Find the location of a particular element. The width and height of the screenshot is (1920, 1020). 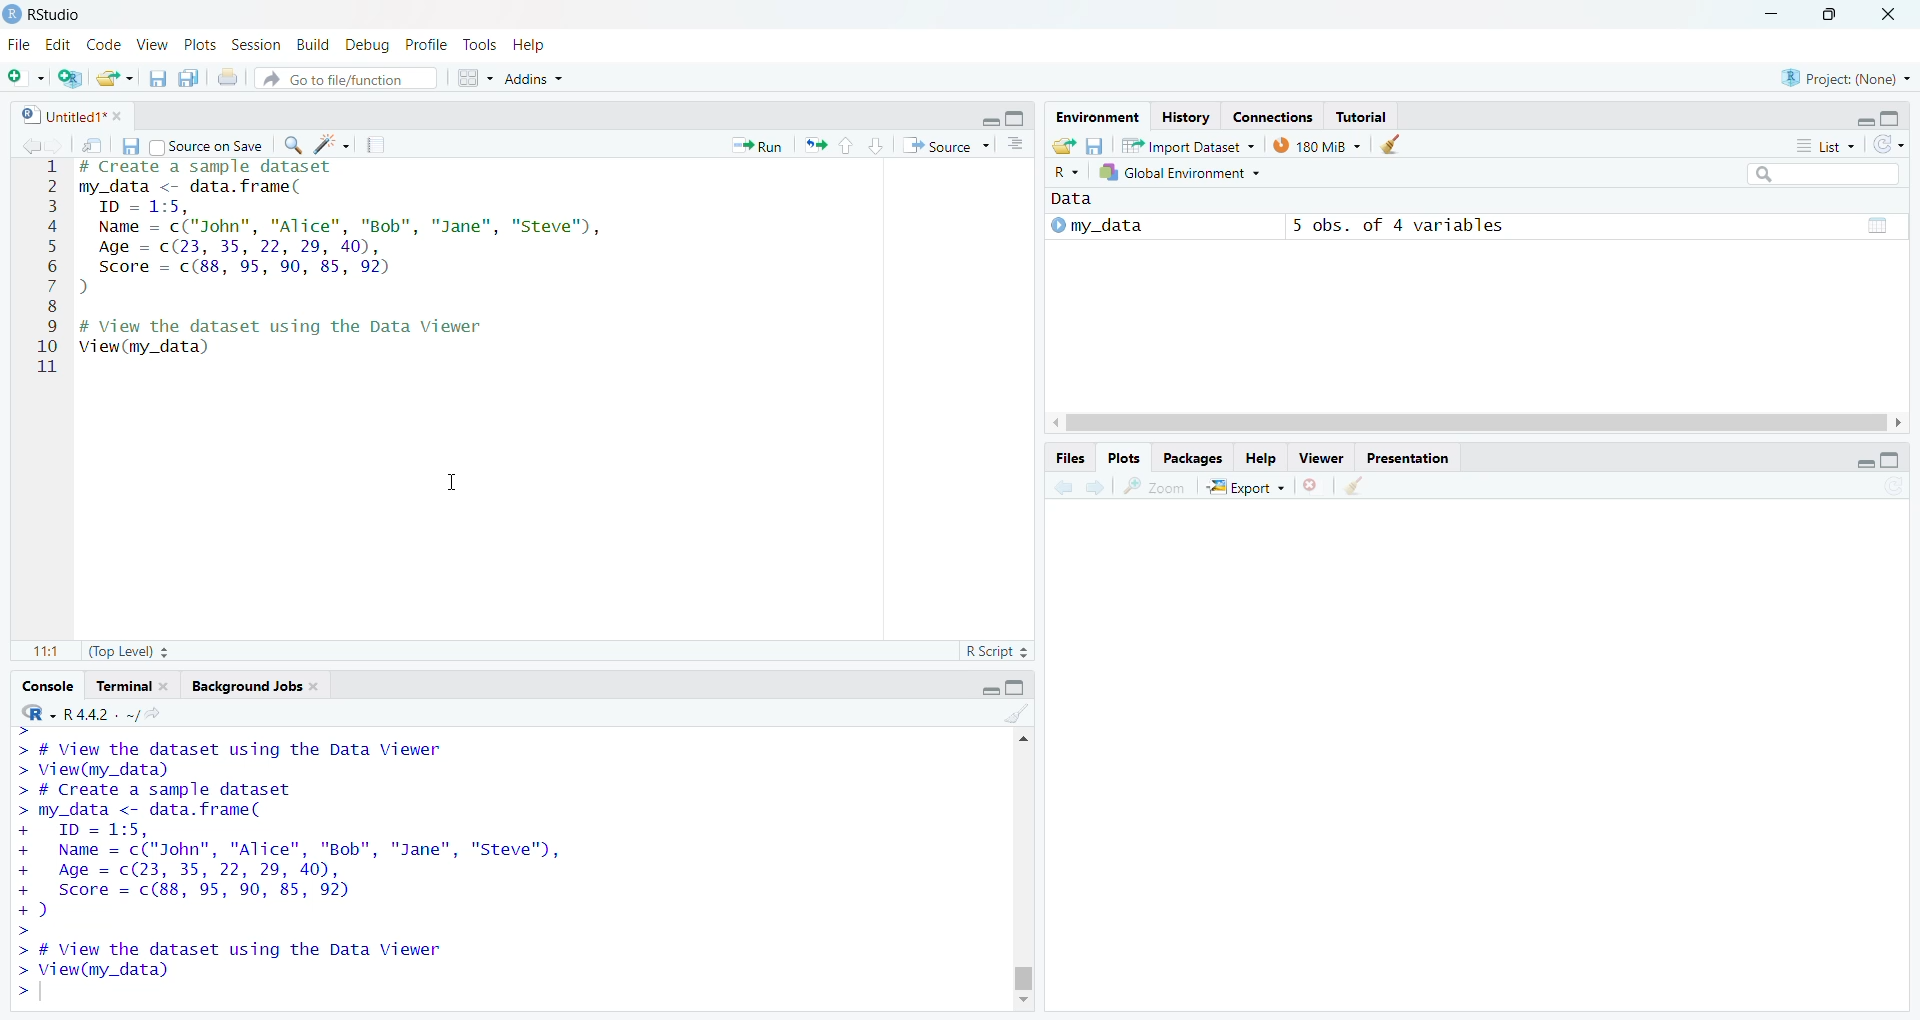

Maximize is located at coordinates (1016, 120).